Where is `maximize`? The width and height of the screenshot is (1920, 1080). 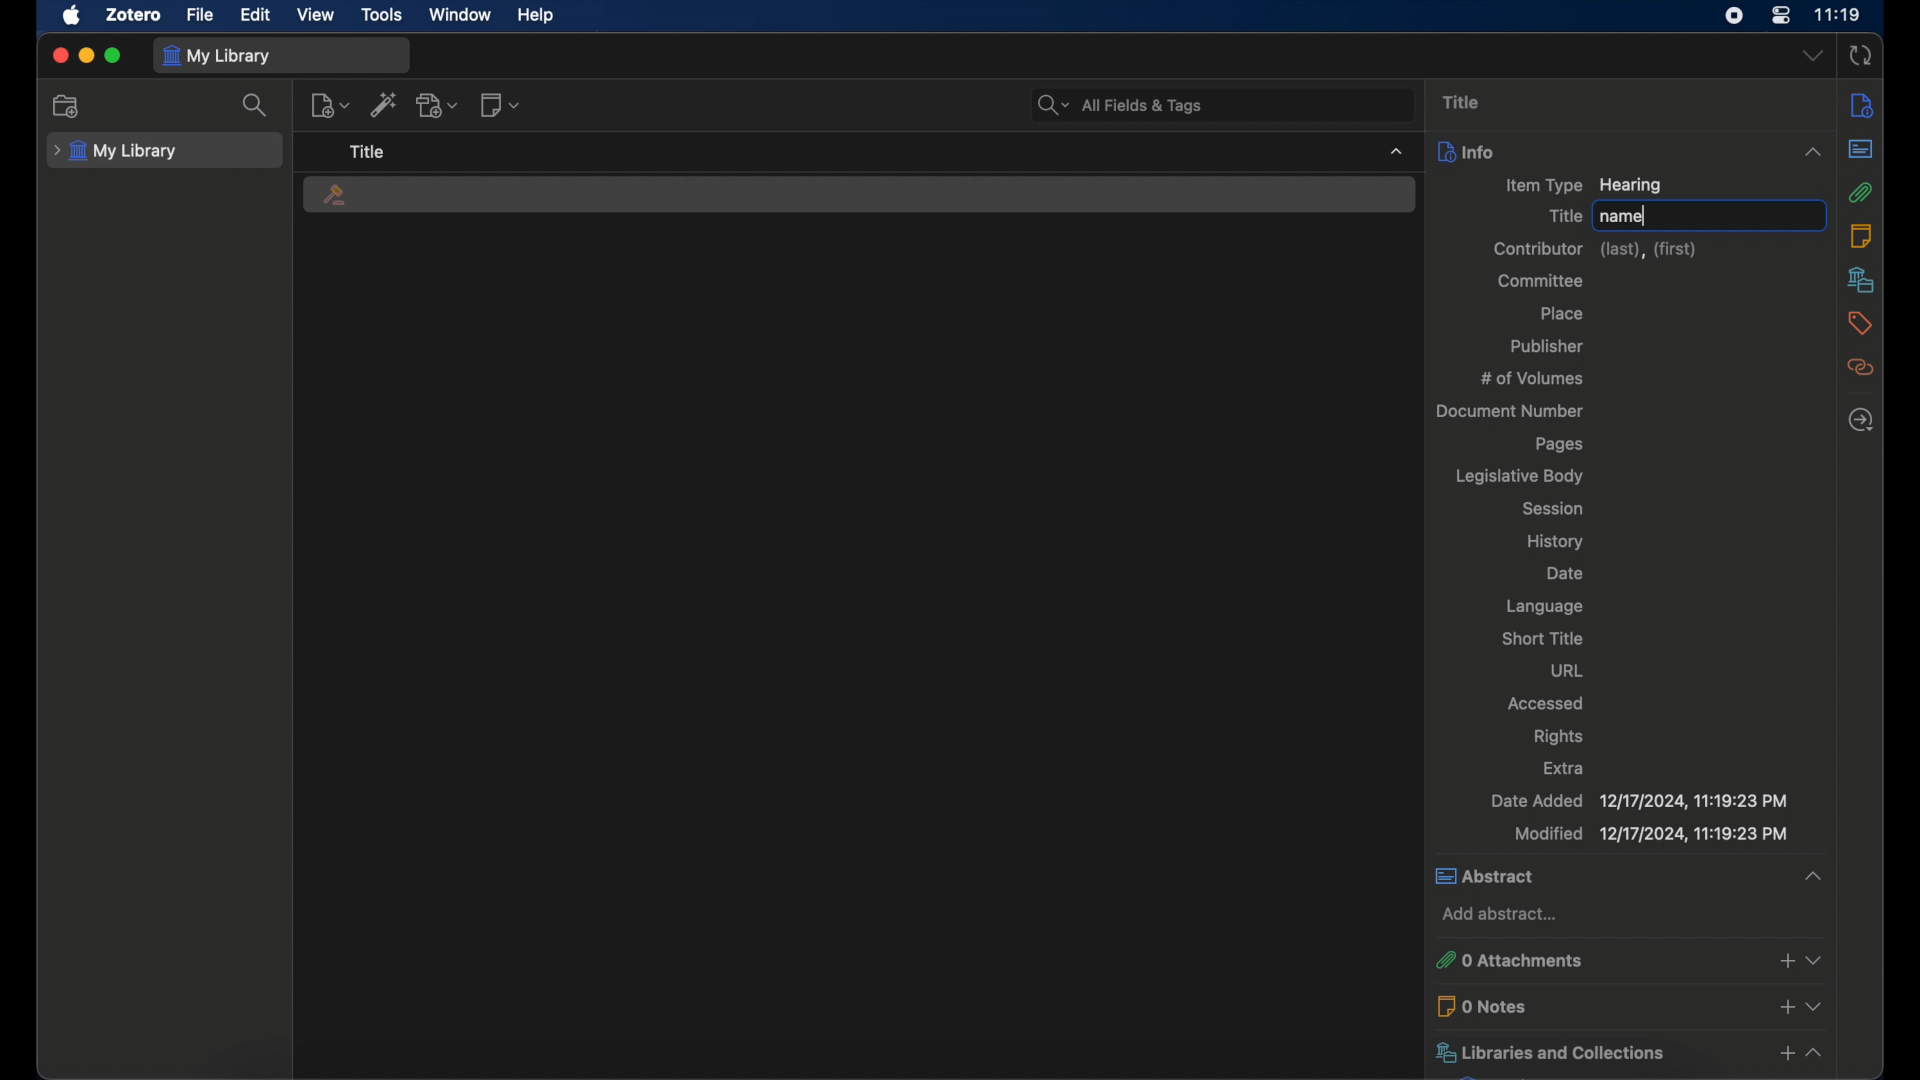
maximize is located at coordinates (113, 55).